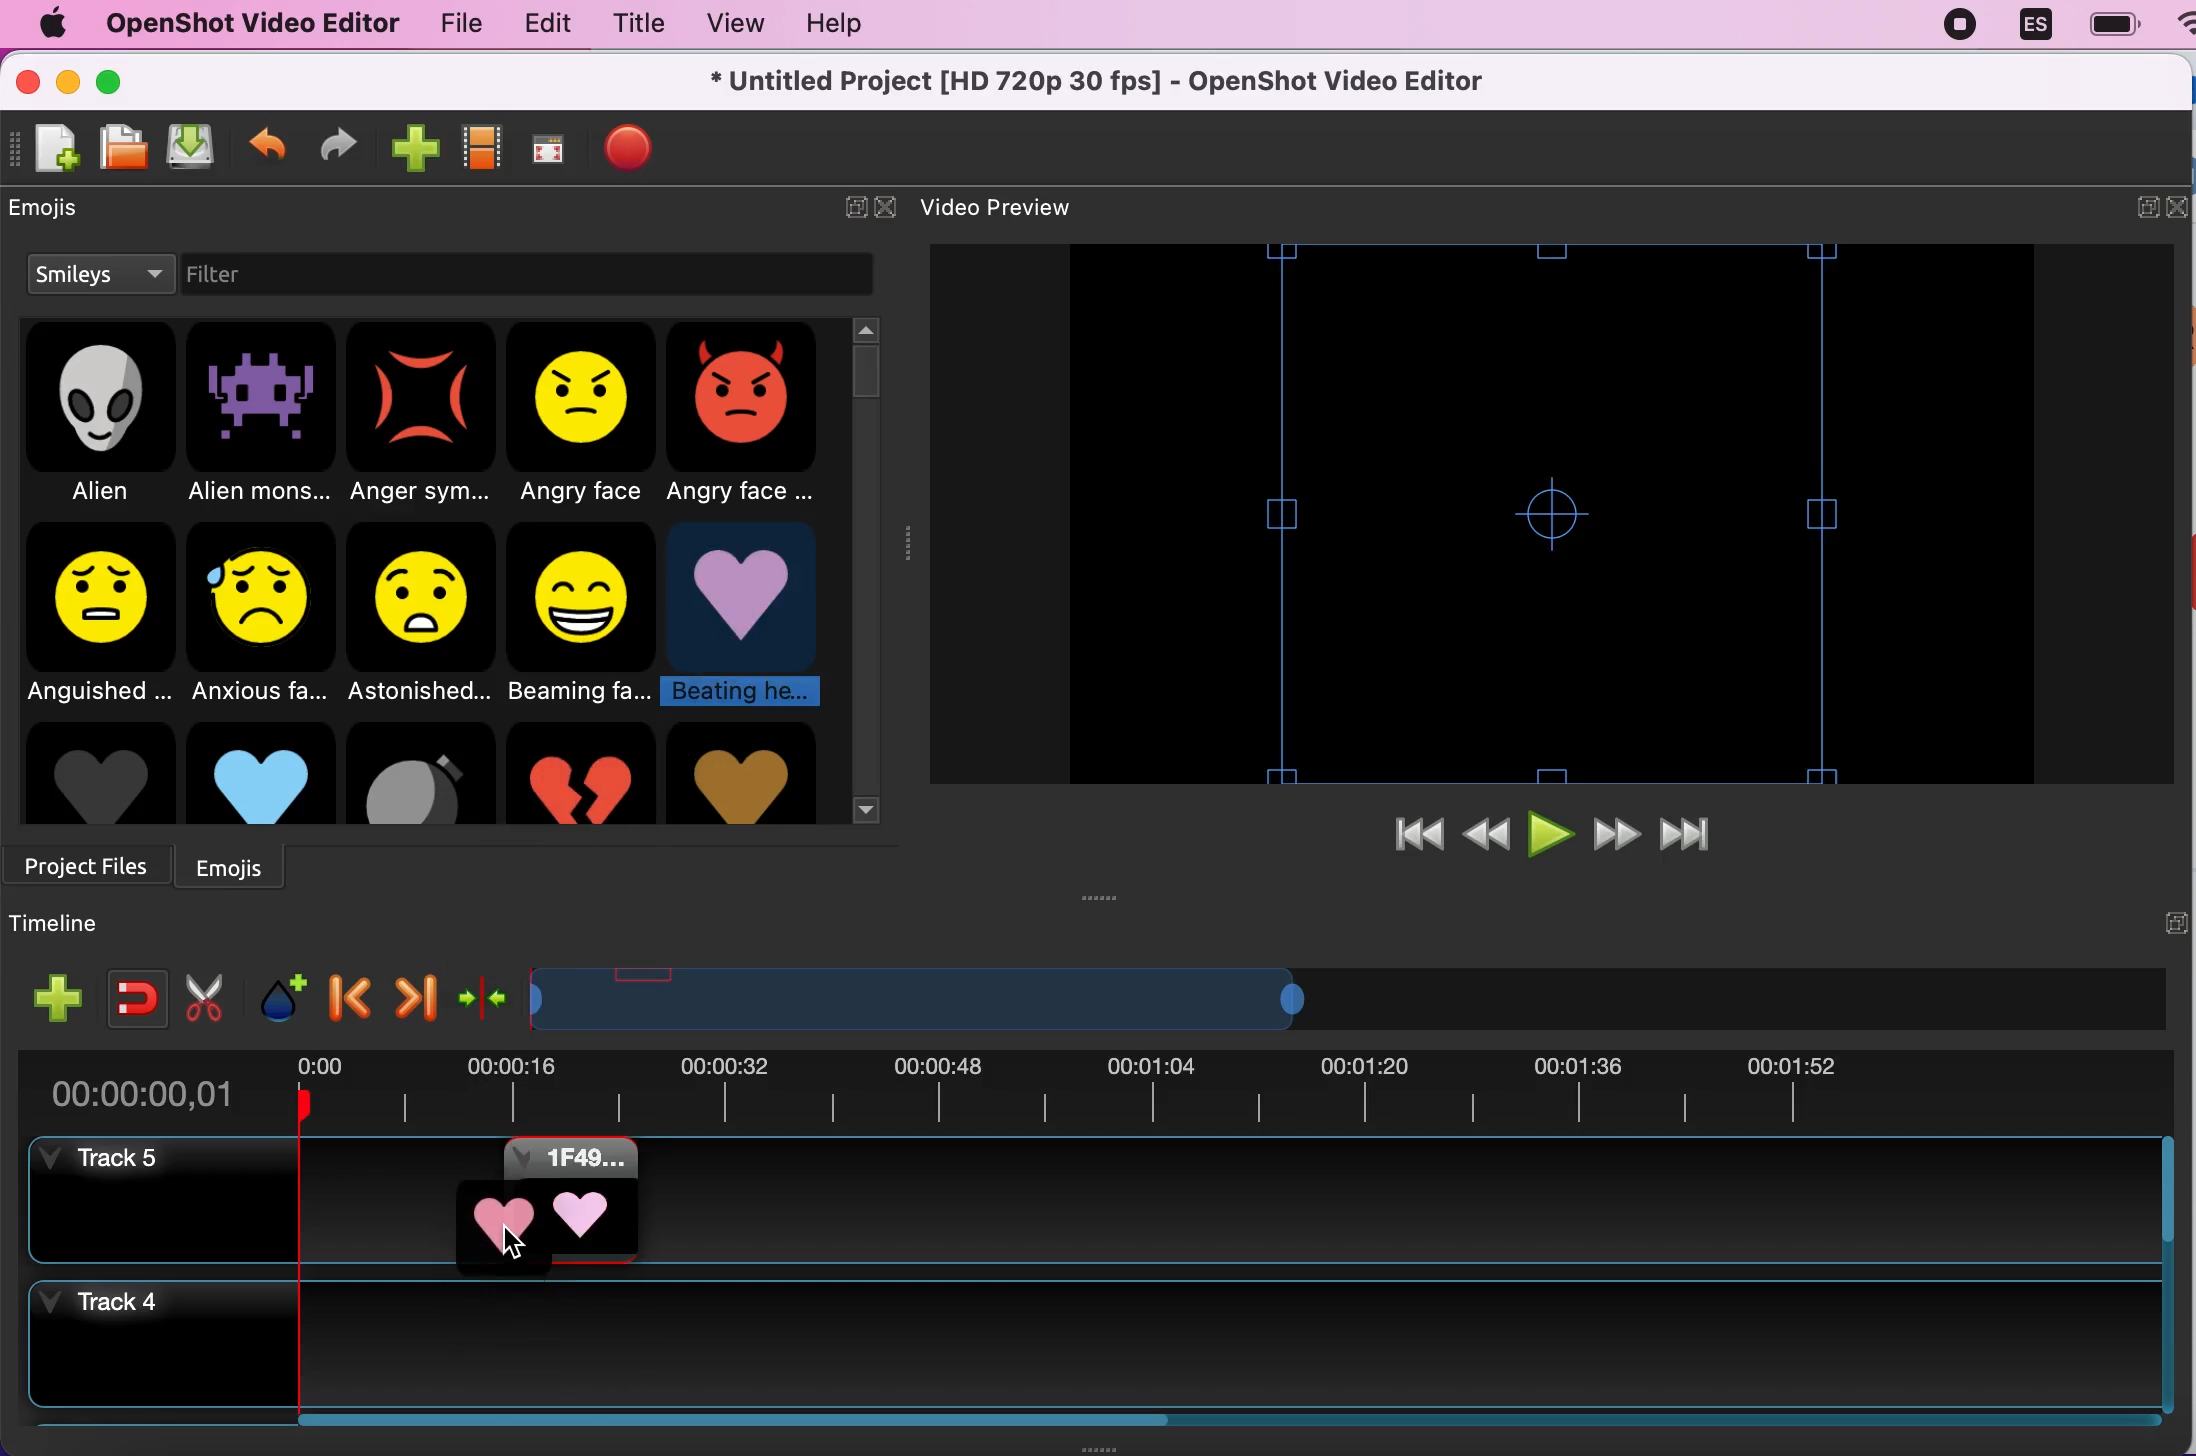 Image resolution: width=2196 pixels, height=1456 pixels. Describe the element at coordinates (279, 992) in the screenshot. I see `add marker` at that location.